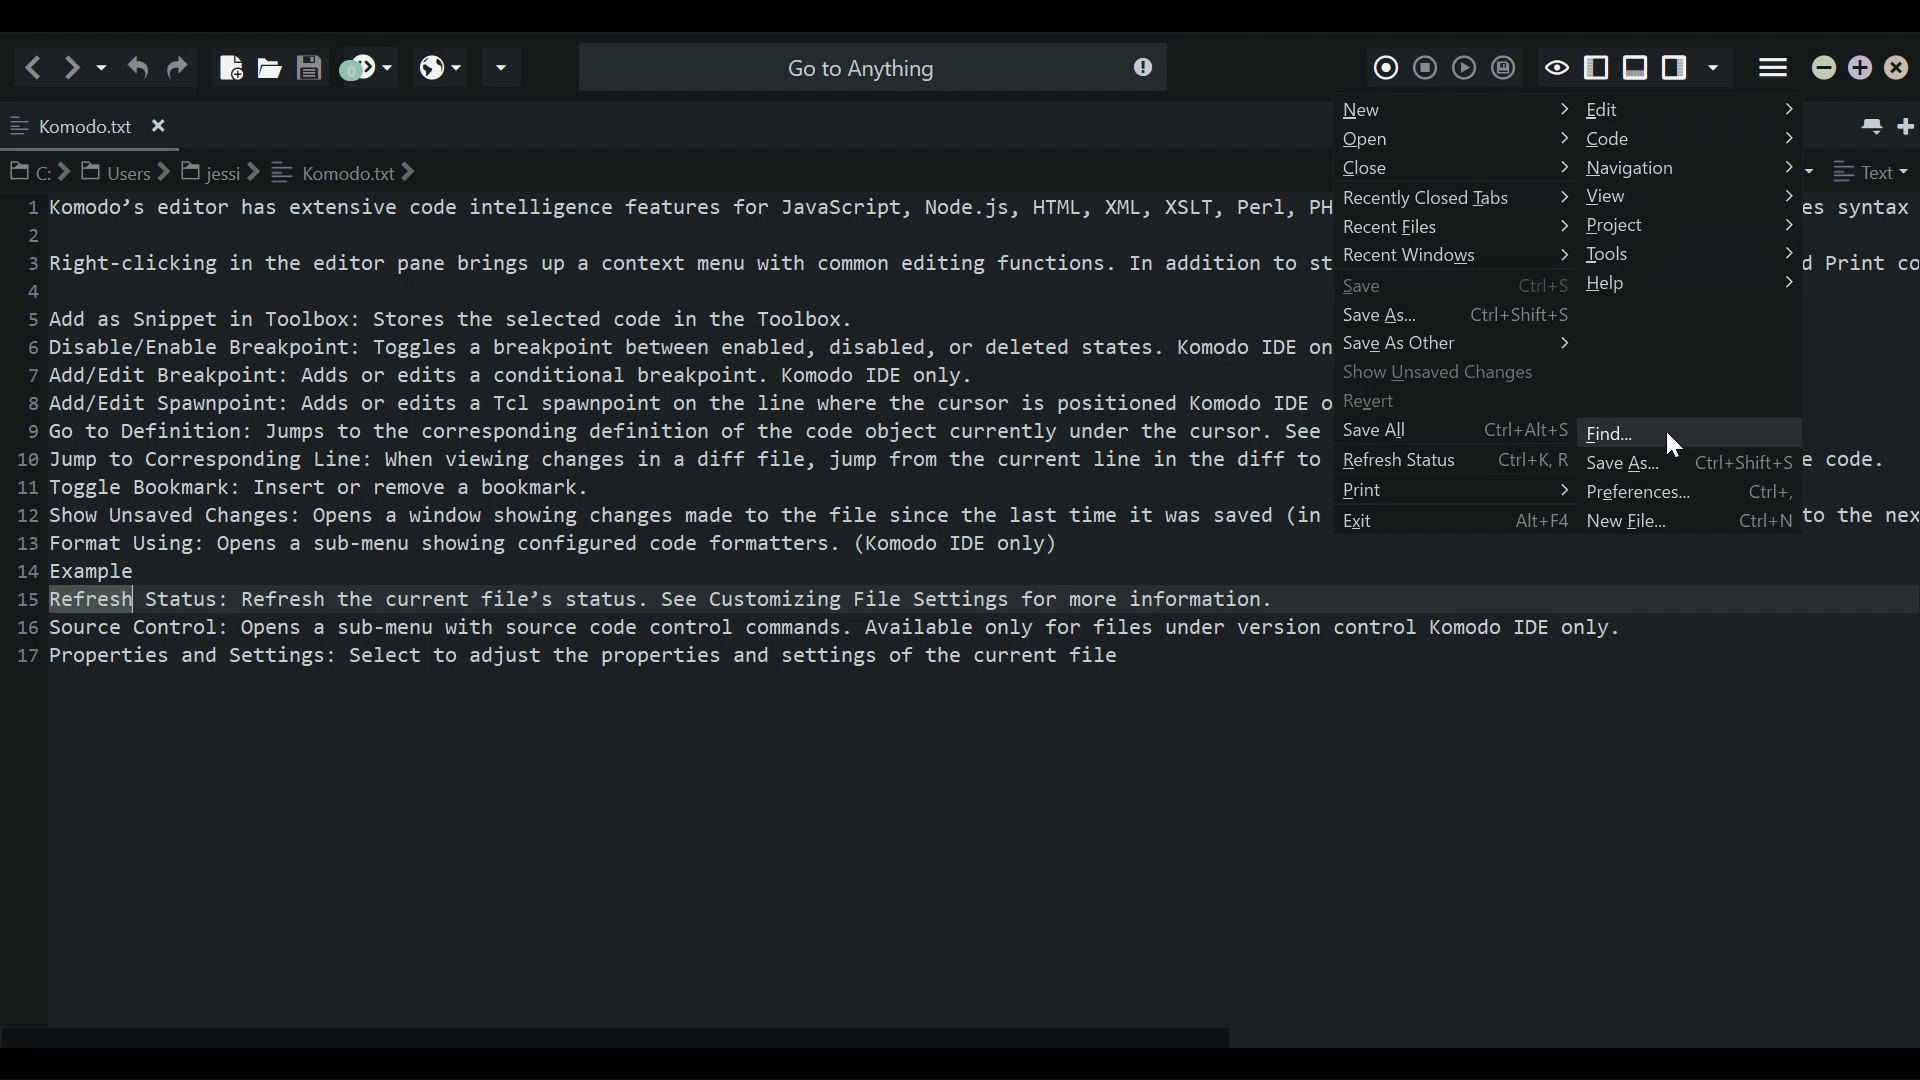 This screenshot has height=1080, width=1920. I want to click on Close, so click(1456, 170).